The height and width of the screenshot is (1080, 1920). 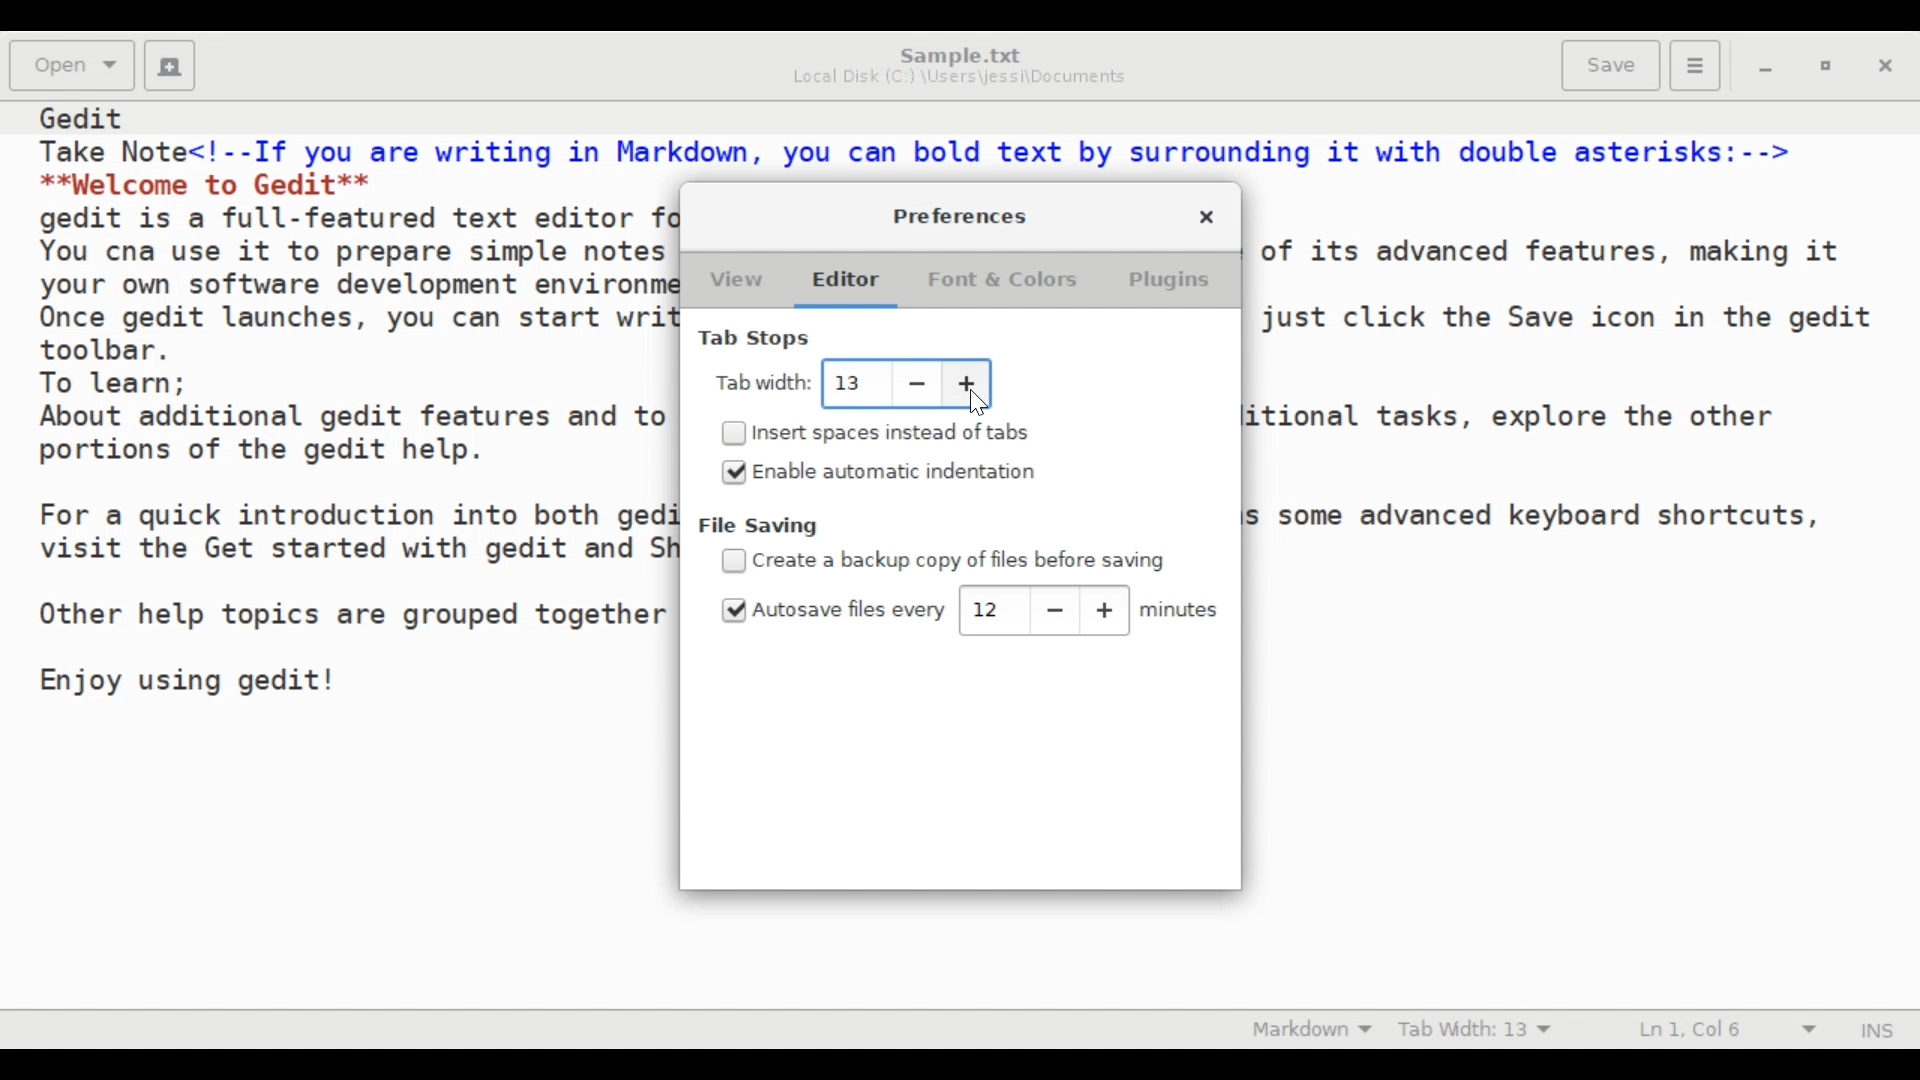 I want to click on Tab Width: 10, so click(x=1485, y=1028).